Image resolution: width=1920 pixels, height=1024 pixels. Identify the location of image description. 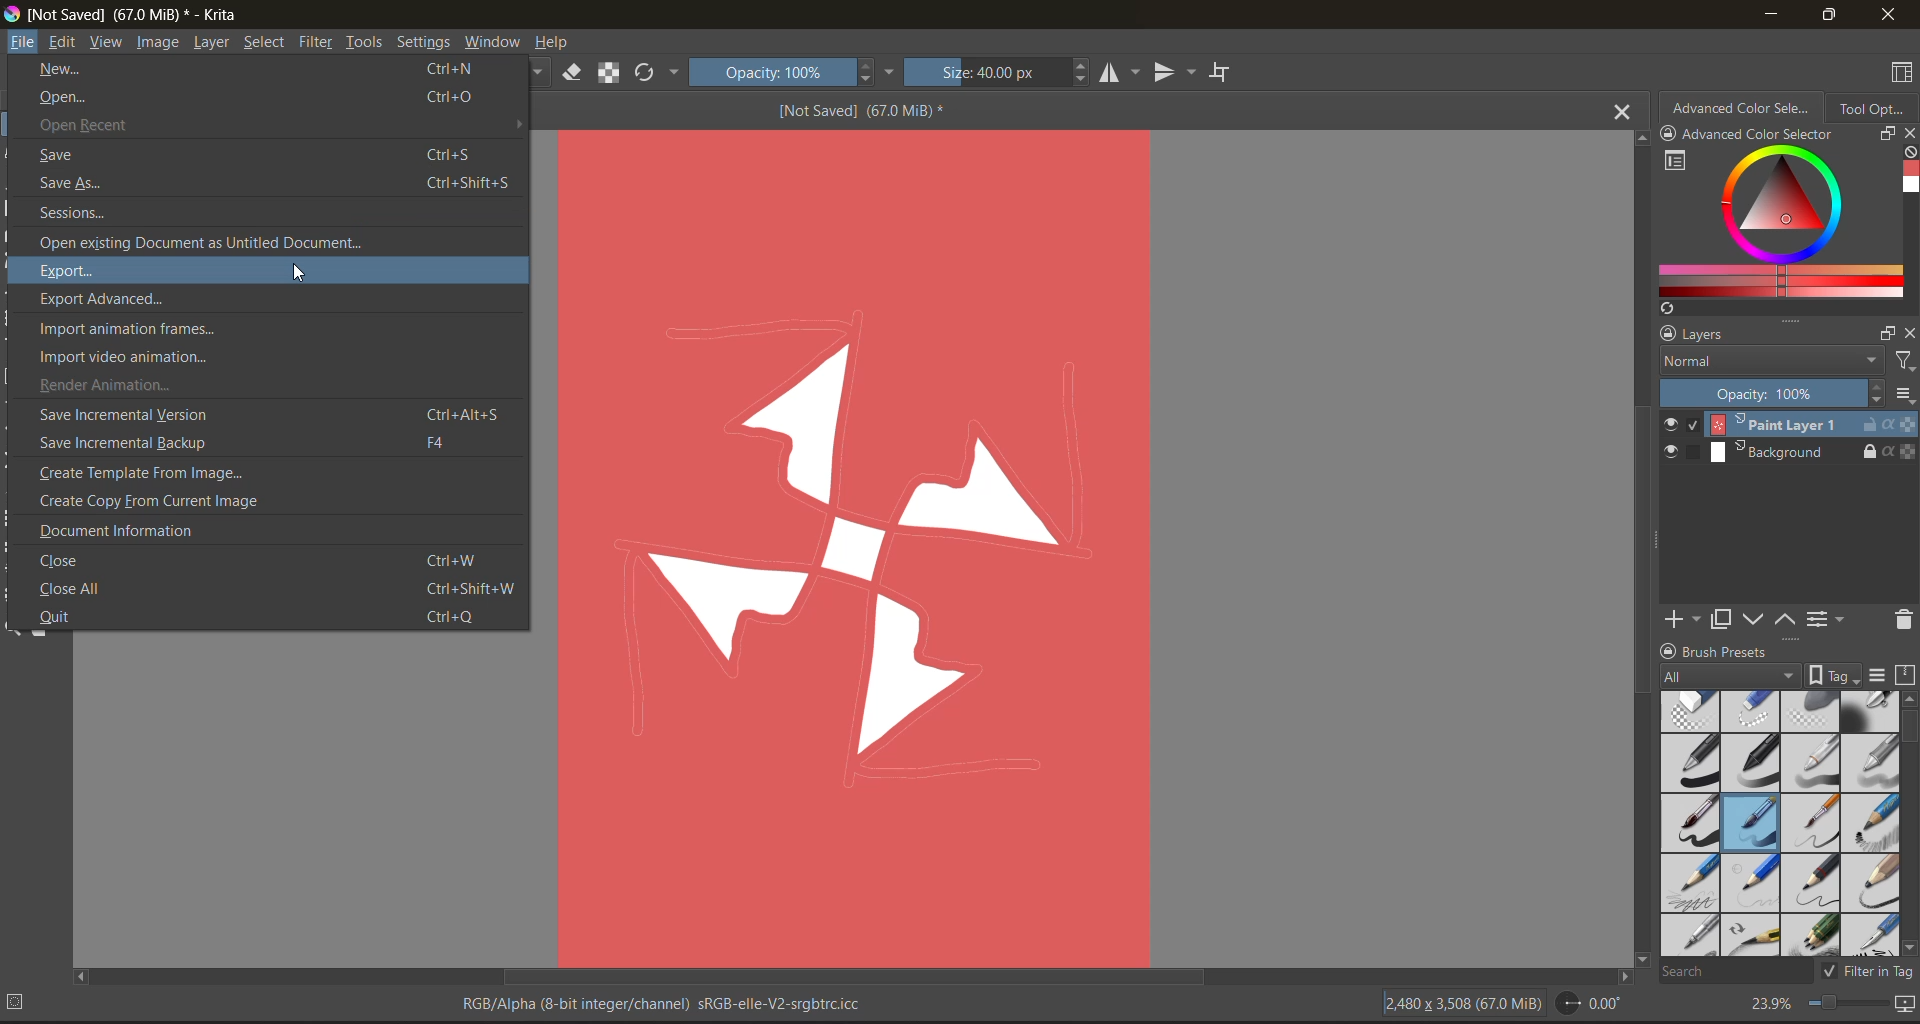
(1467, 1004).